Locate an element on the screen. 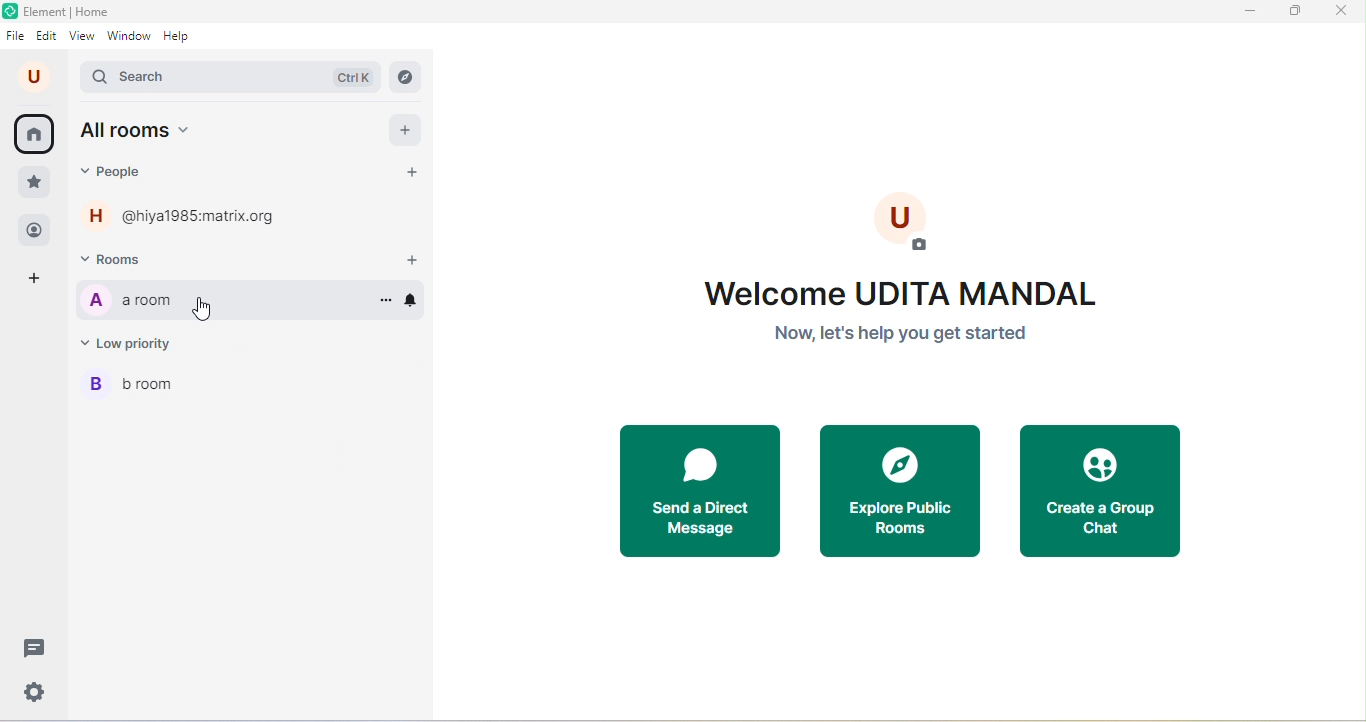 This screenshot has height=722, width=1366. close is located at coordinates (1345, 13).